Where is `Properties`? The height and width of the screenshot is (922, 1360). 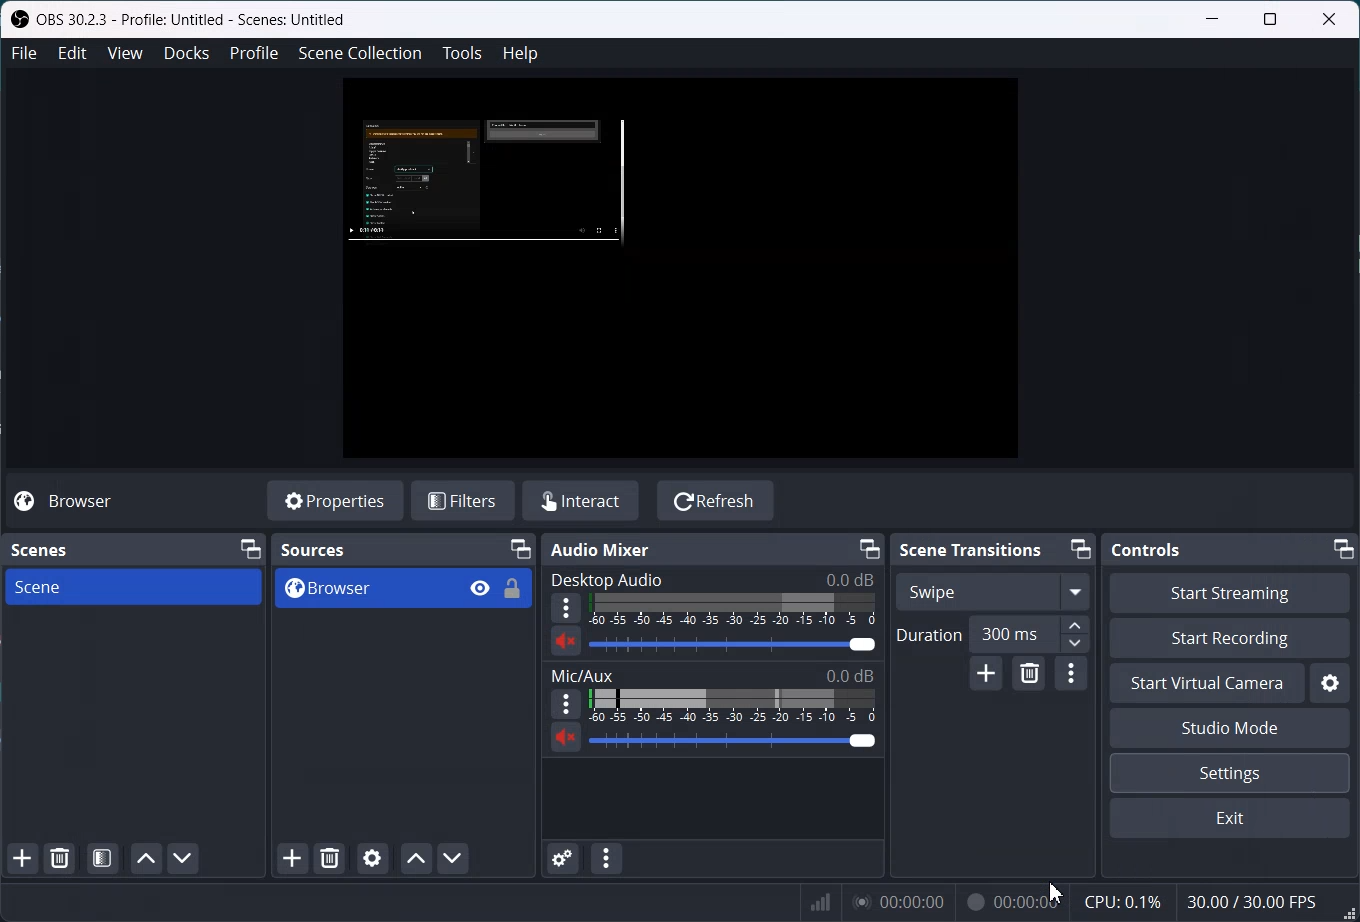
Properties is located at coordinates (333, 501).